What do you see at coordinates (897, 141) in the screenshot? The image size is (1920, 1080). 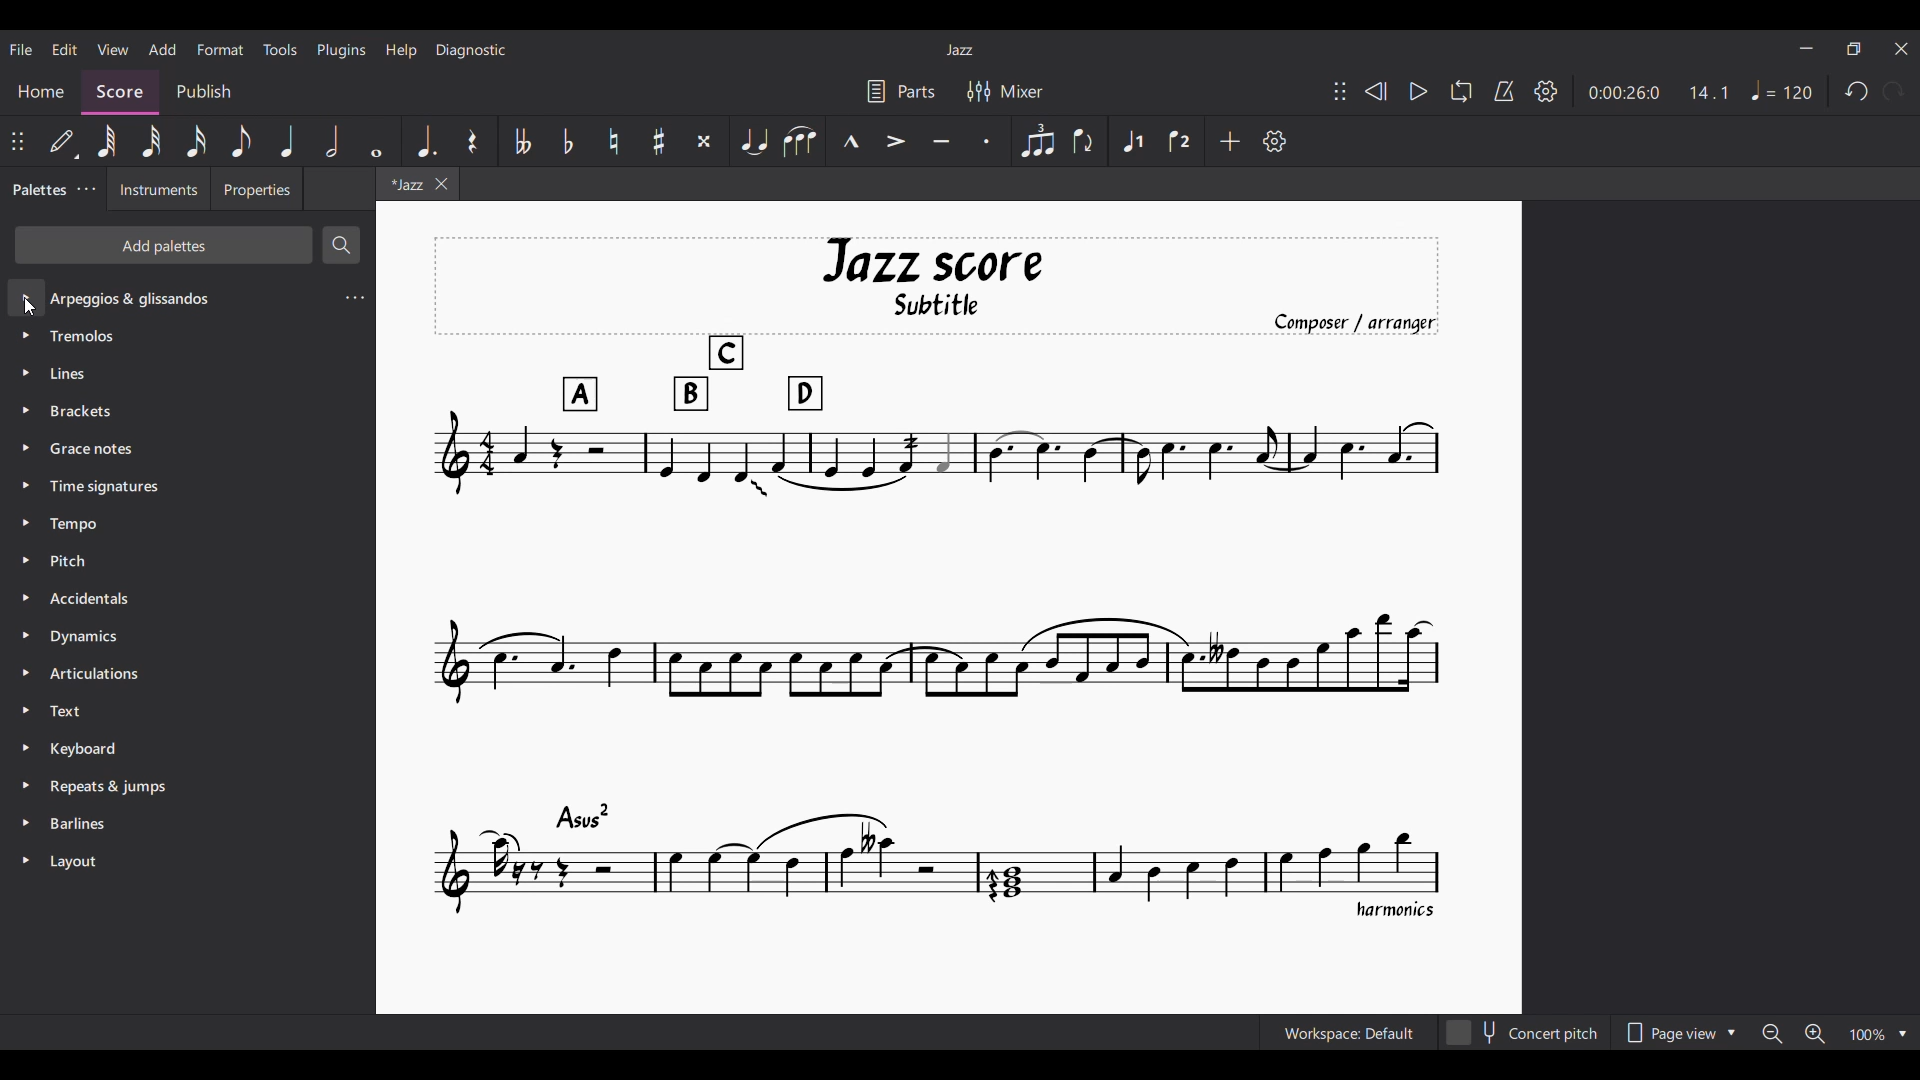 I see `Accent` at bounding box center [897, 141].